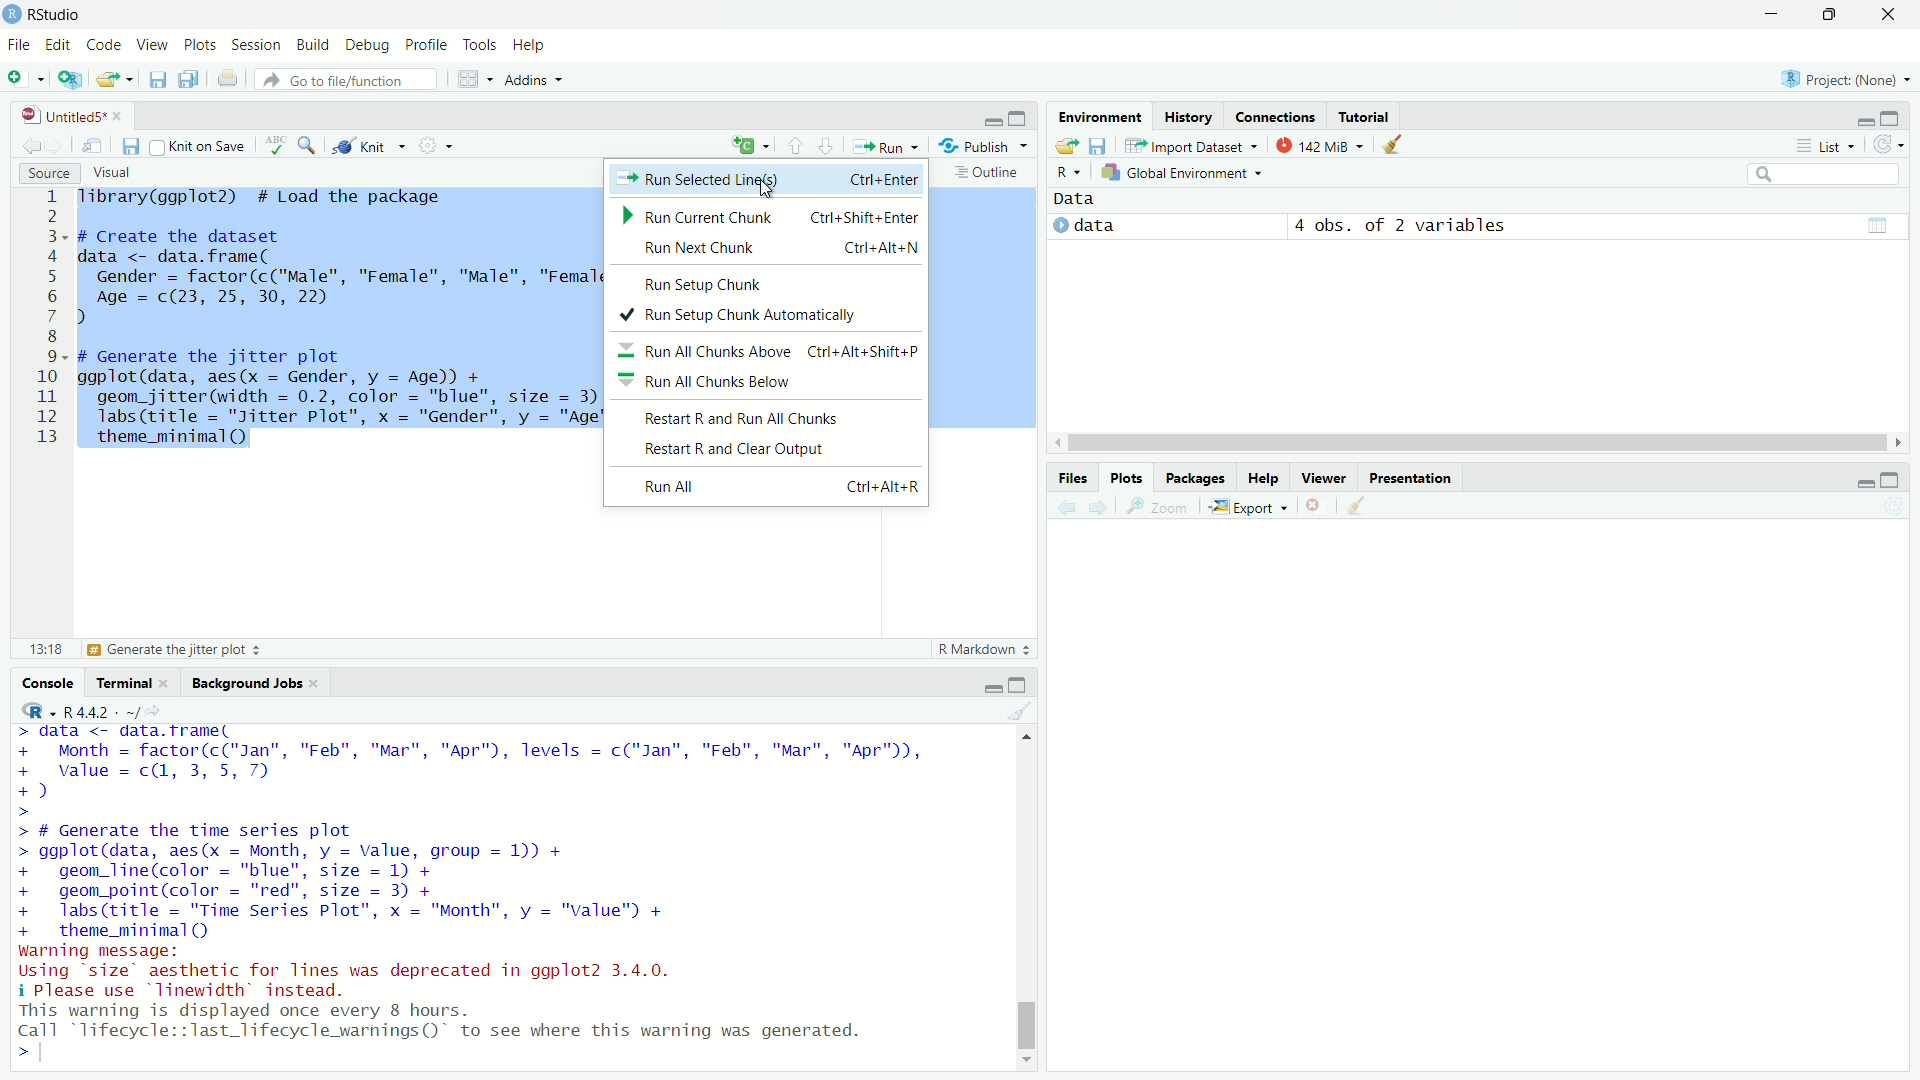 The height and width of the screenshot is (1080, 1920). What do you see at coordinates (170, 682) in the screenshot?
I see `close` at bounding box center [170, 682].